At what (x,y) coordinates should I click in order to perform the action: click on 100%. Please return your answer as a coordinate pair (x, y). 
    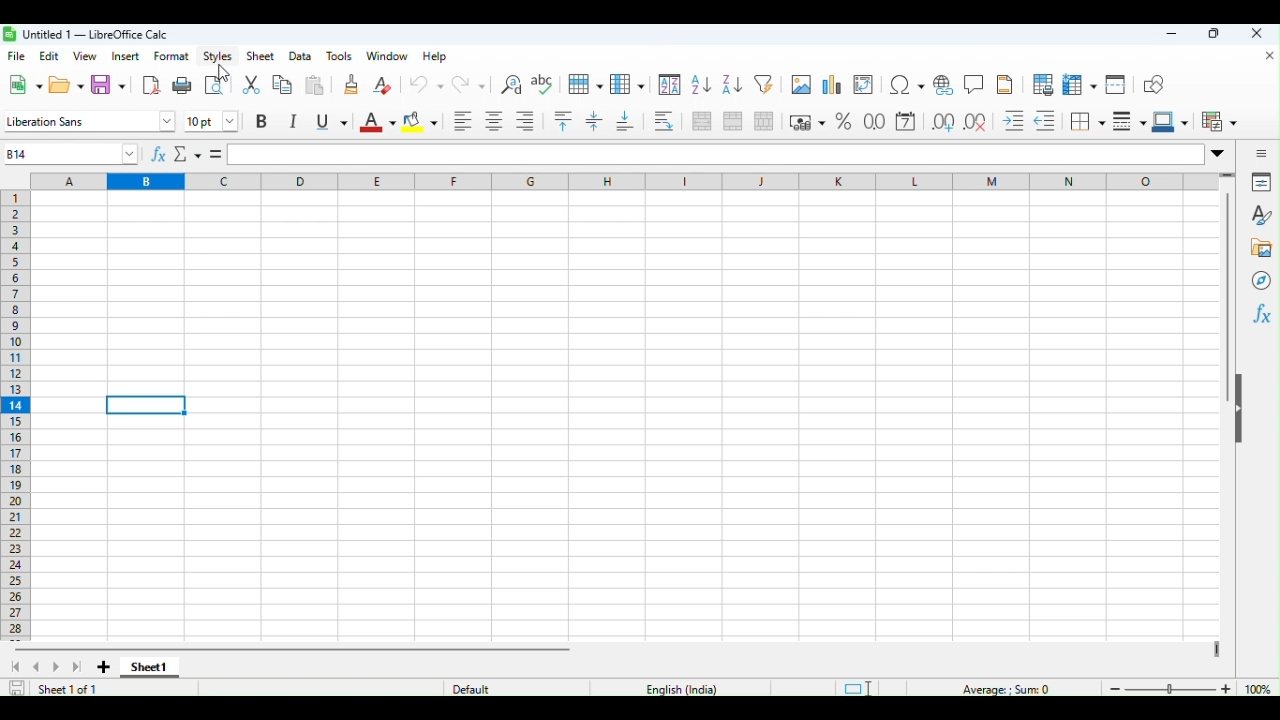
    Looking at the image, I should click on (1261, 688).